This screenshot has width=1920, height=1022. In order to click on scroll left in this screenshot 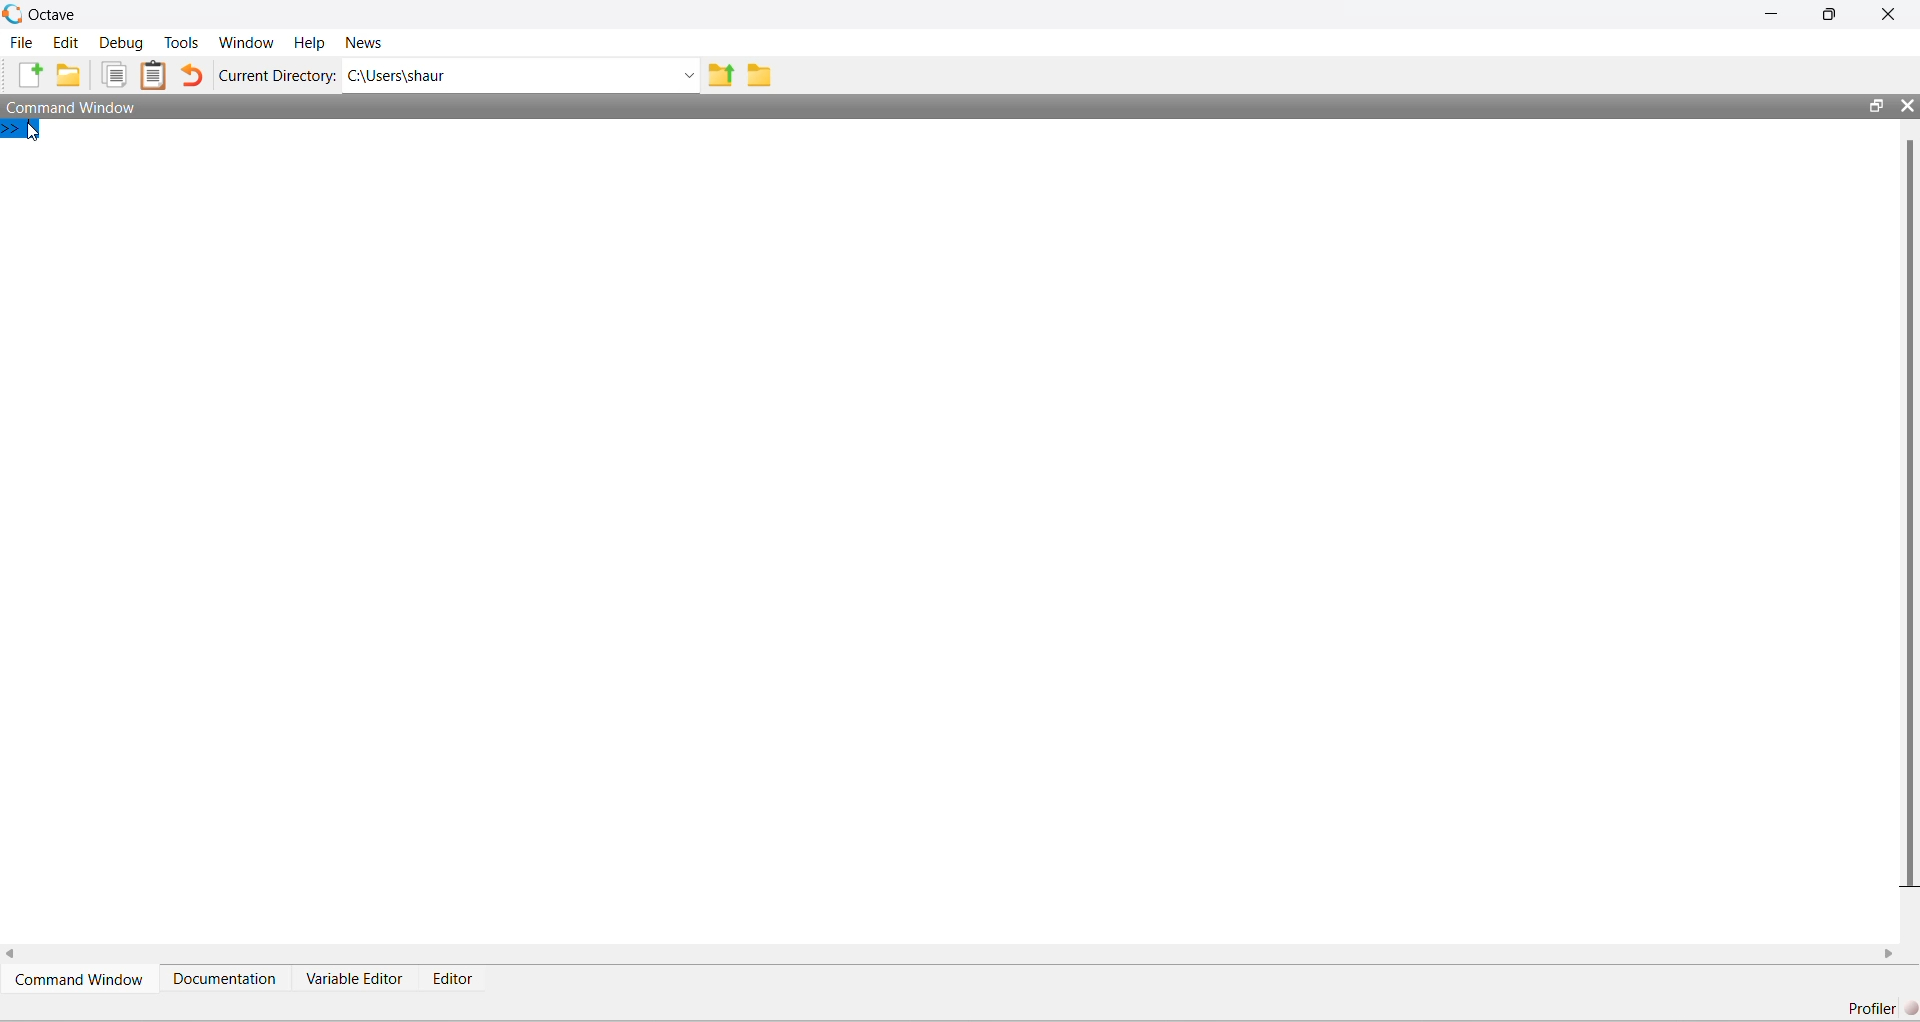, I will do `click(14, 954)`.